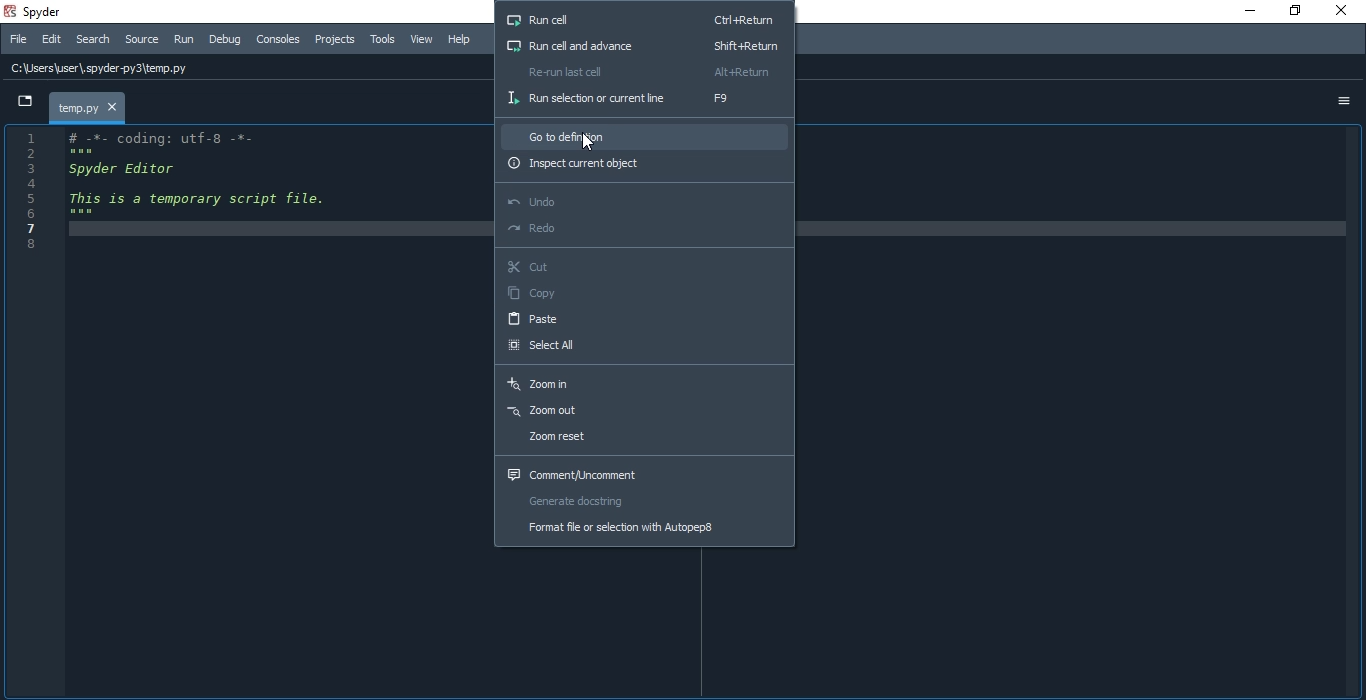 Image resolution: width=1366 pixels, height=700 pixels. I want to click on Debug, so click(224, 39).